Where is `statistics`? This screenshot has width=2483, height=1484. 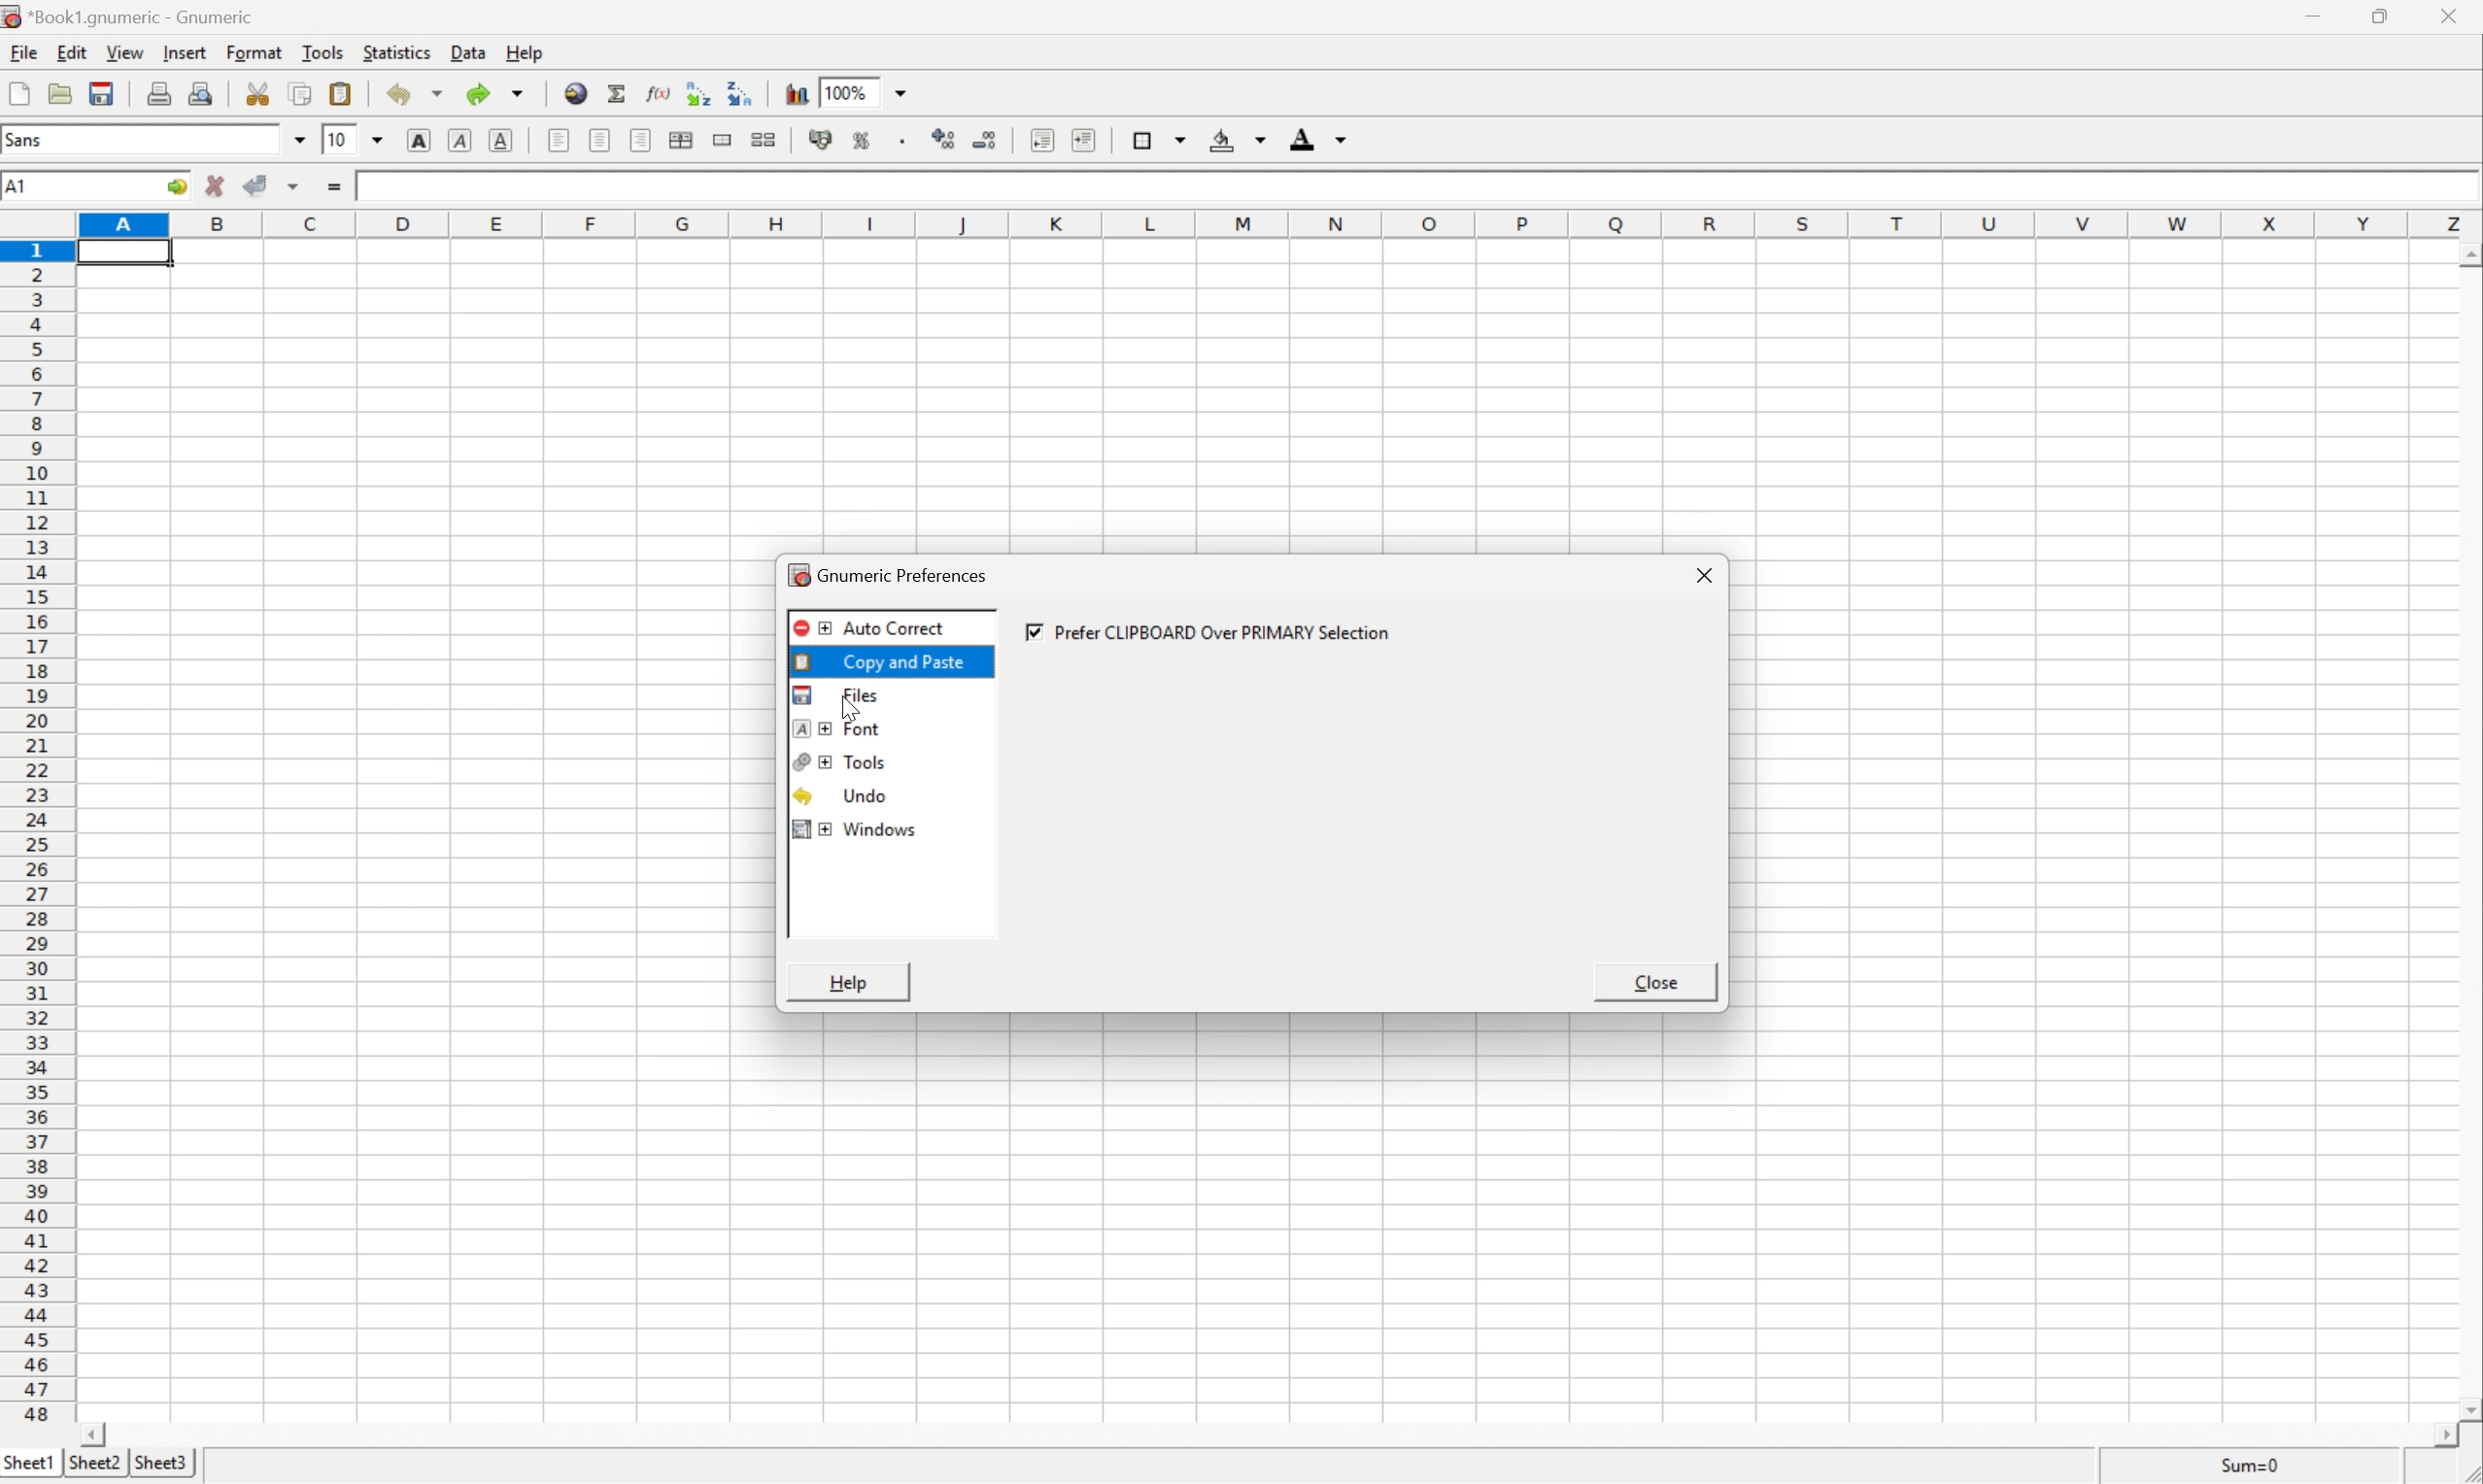 statistics is located at coordinates (396, 55).